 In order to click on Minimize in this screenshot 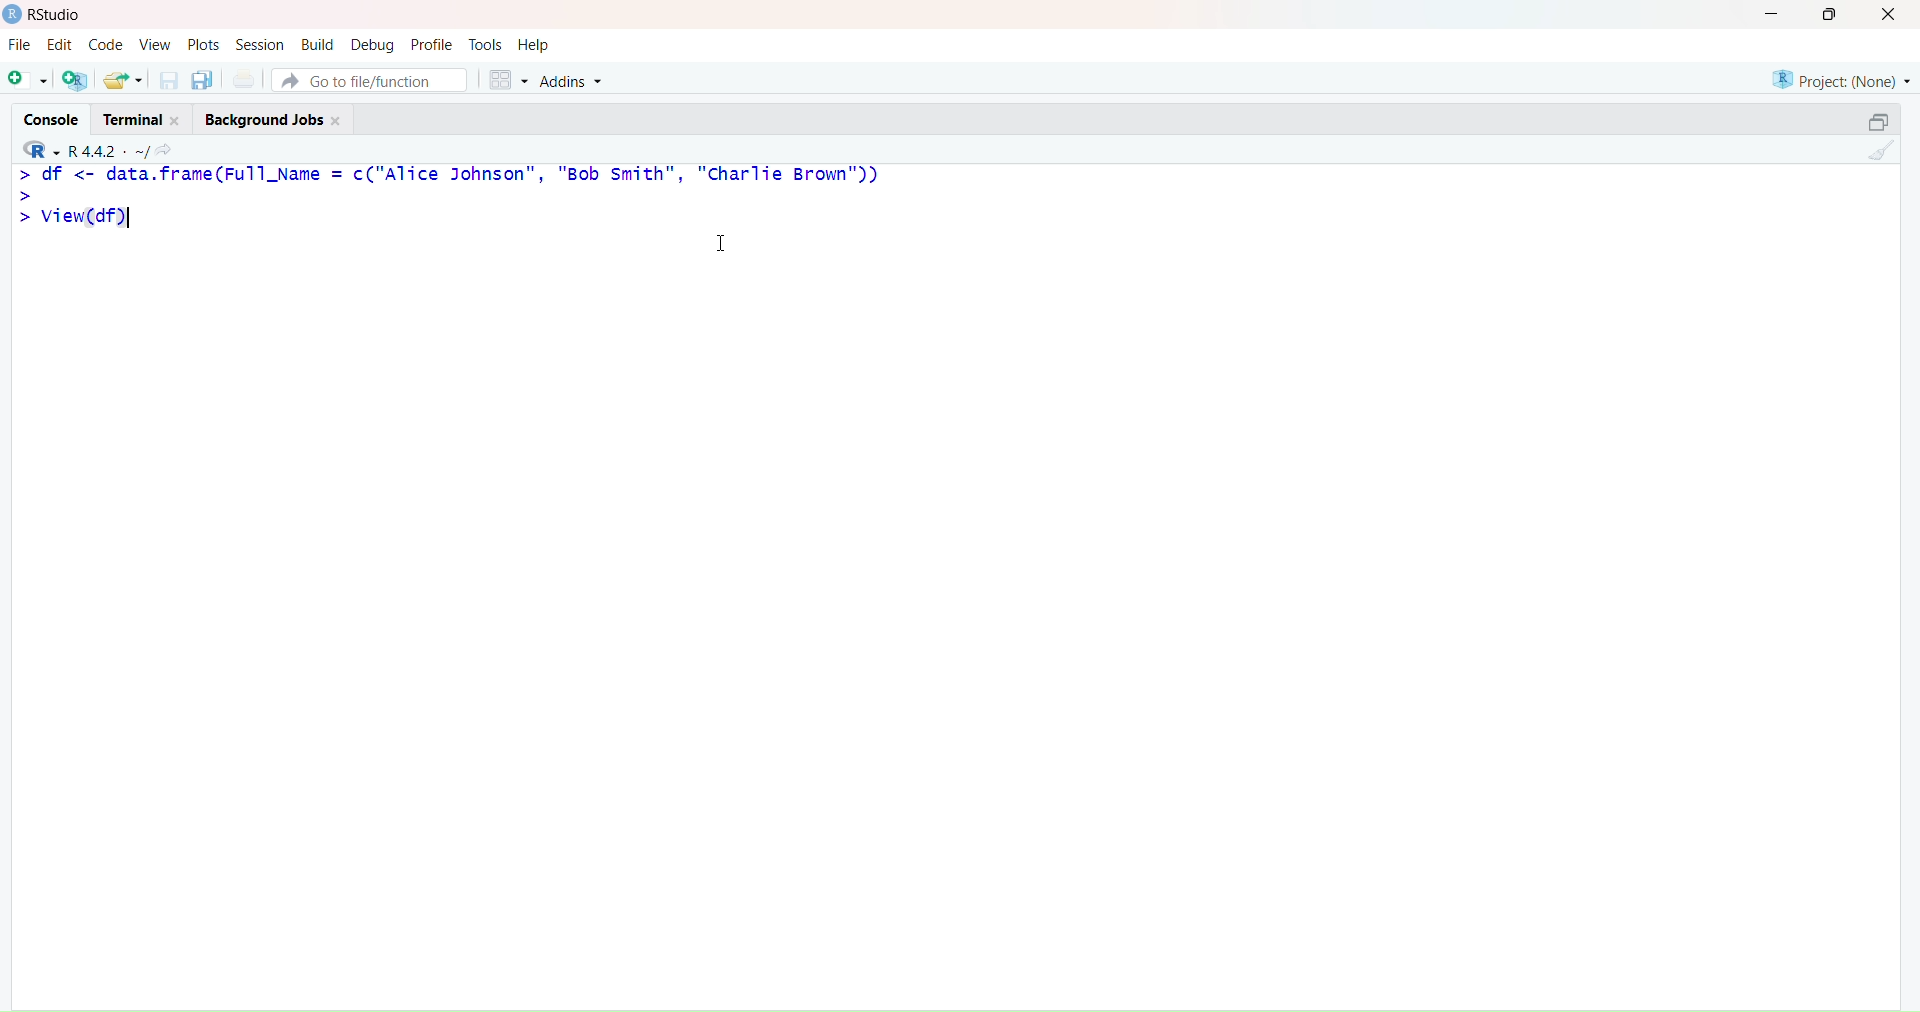, I will do `click(1773, 18)`.